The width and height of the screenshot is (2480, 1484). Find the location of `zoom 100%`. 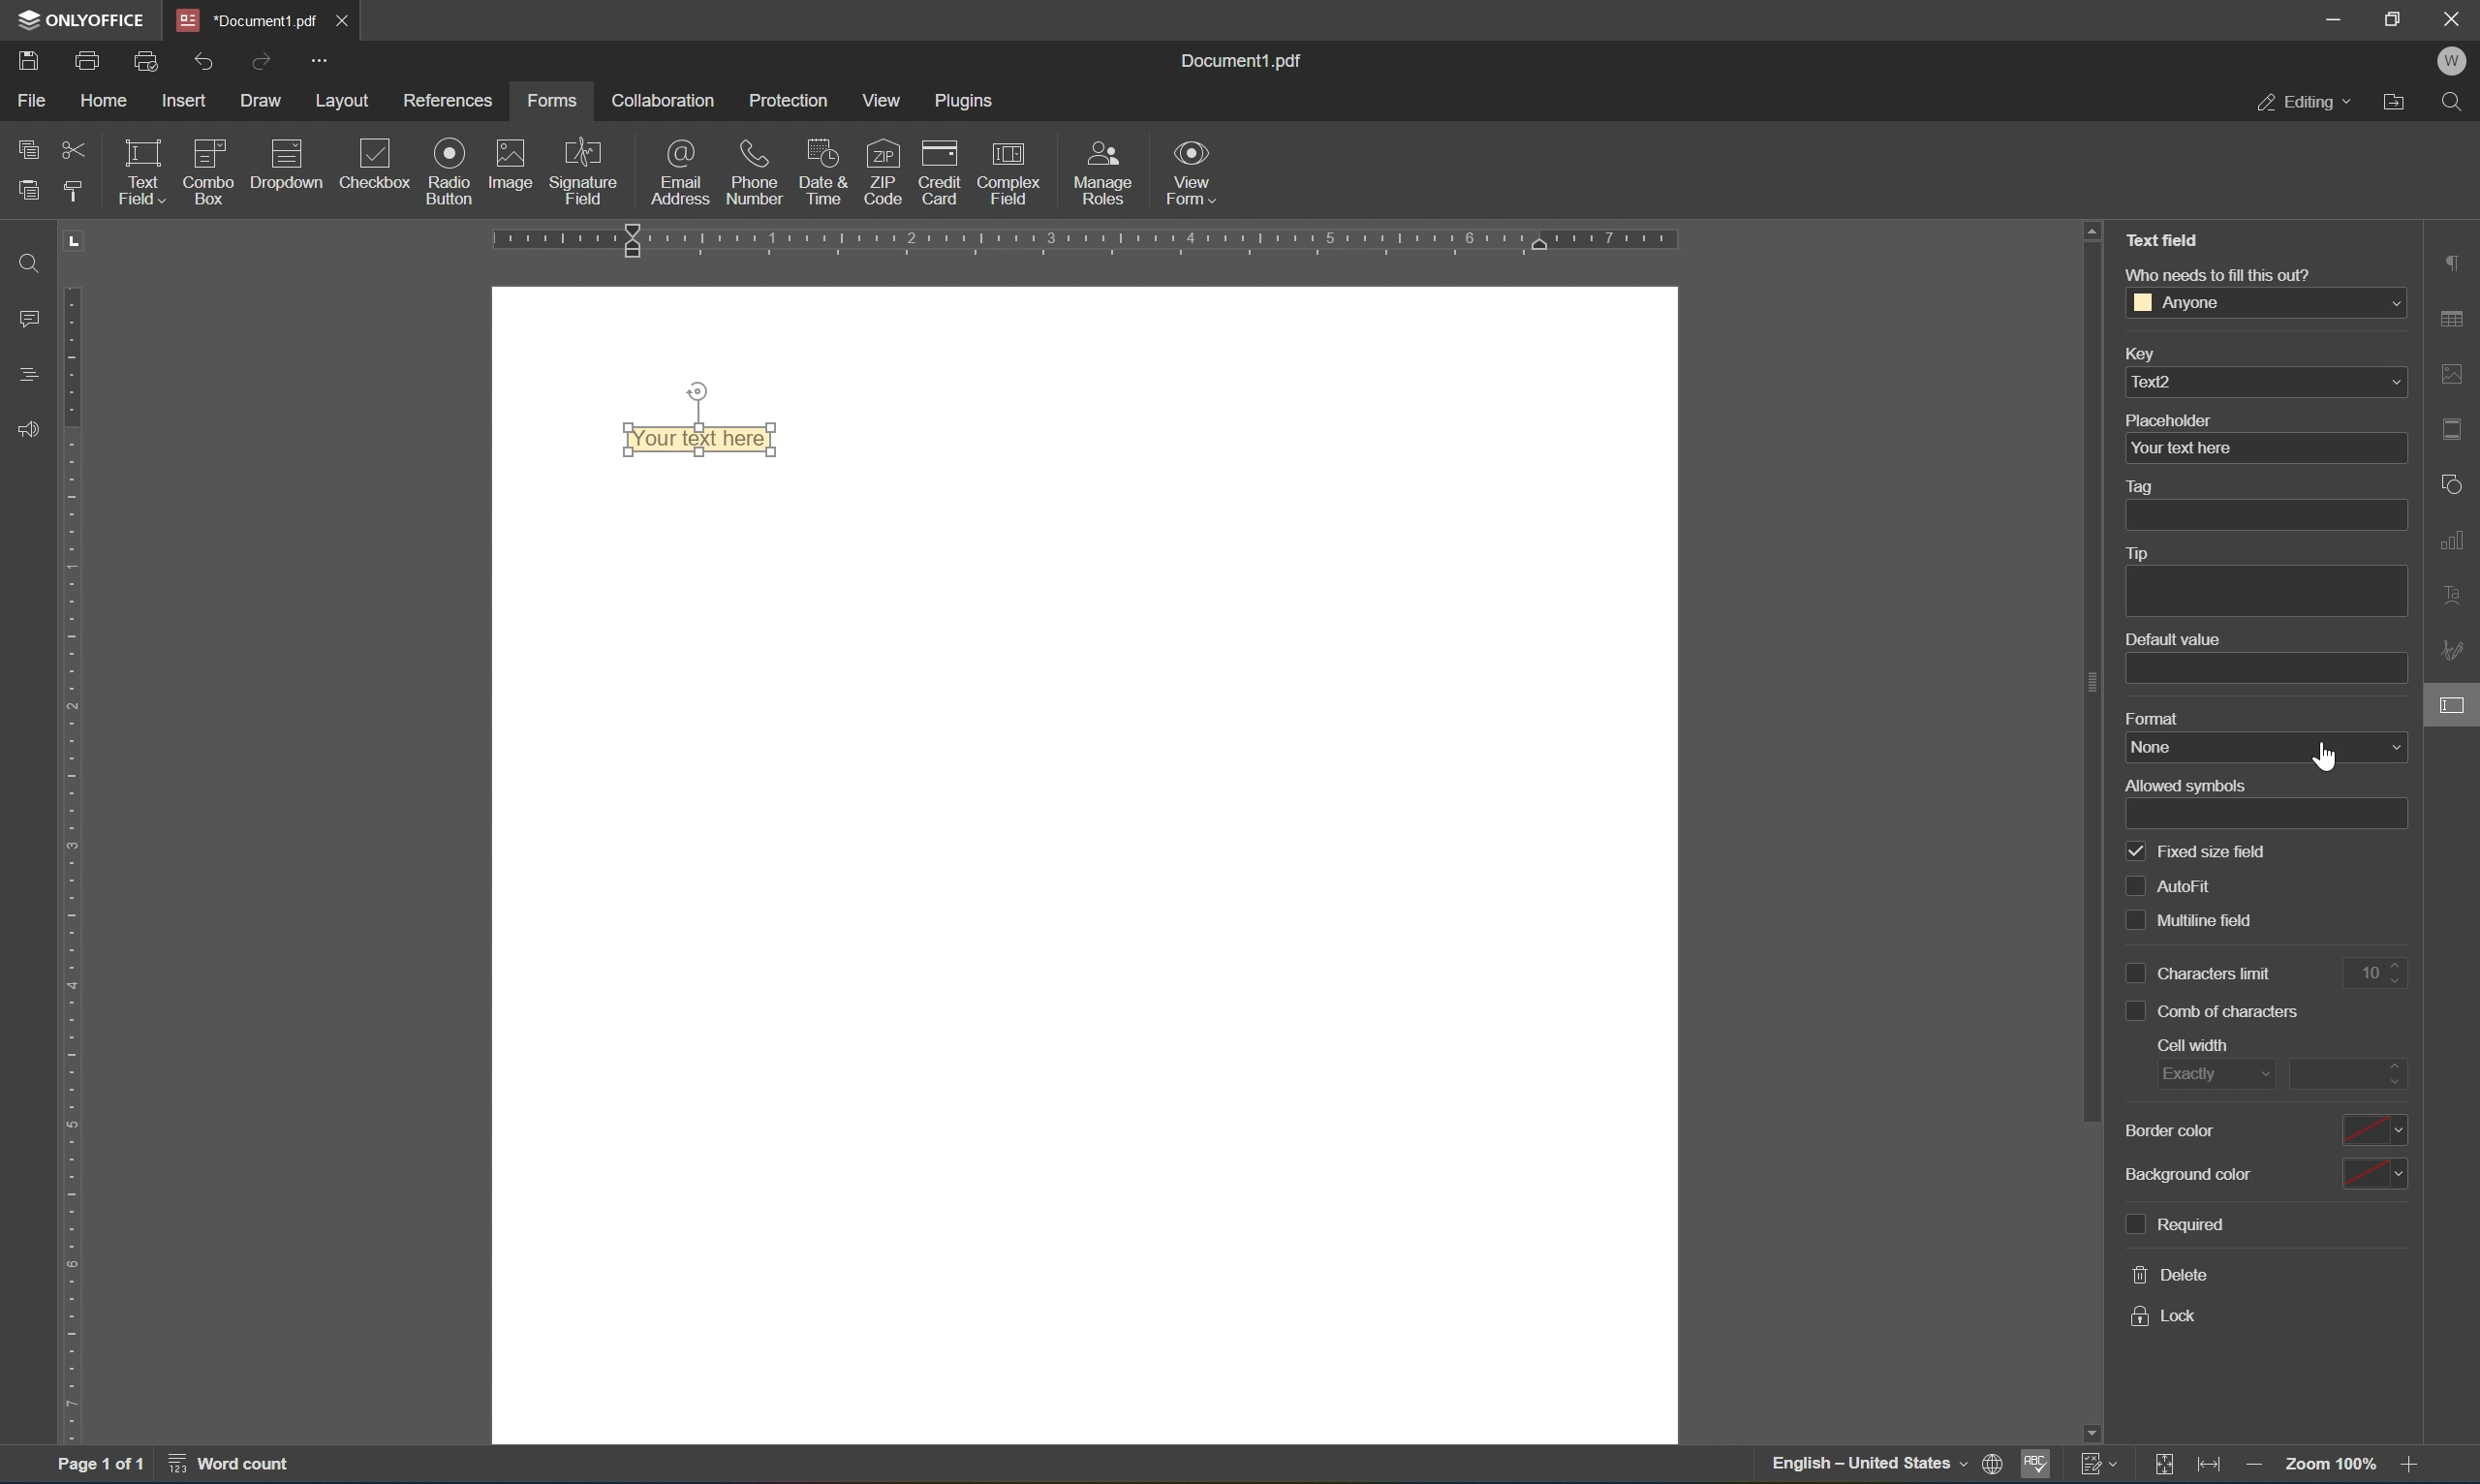

zoom 100% is located at coordinates (2328, 1462).